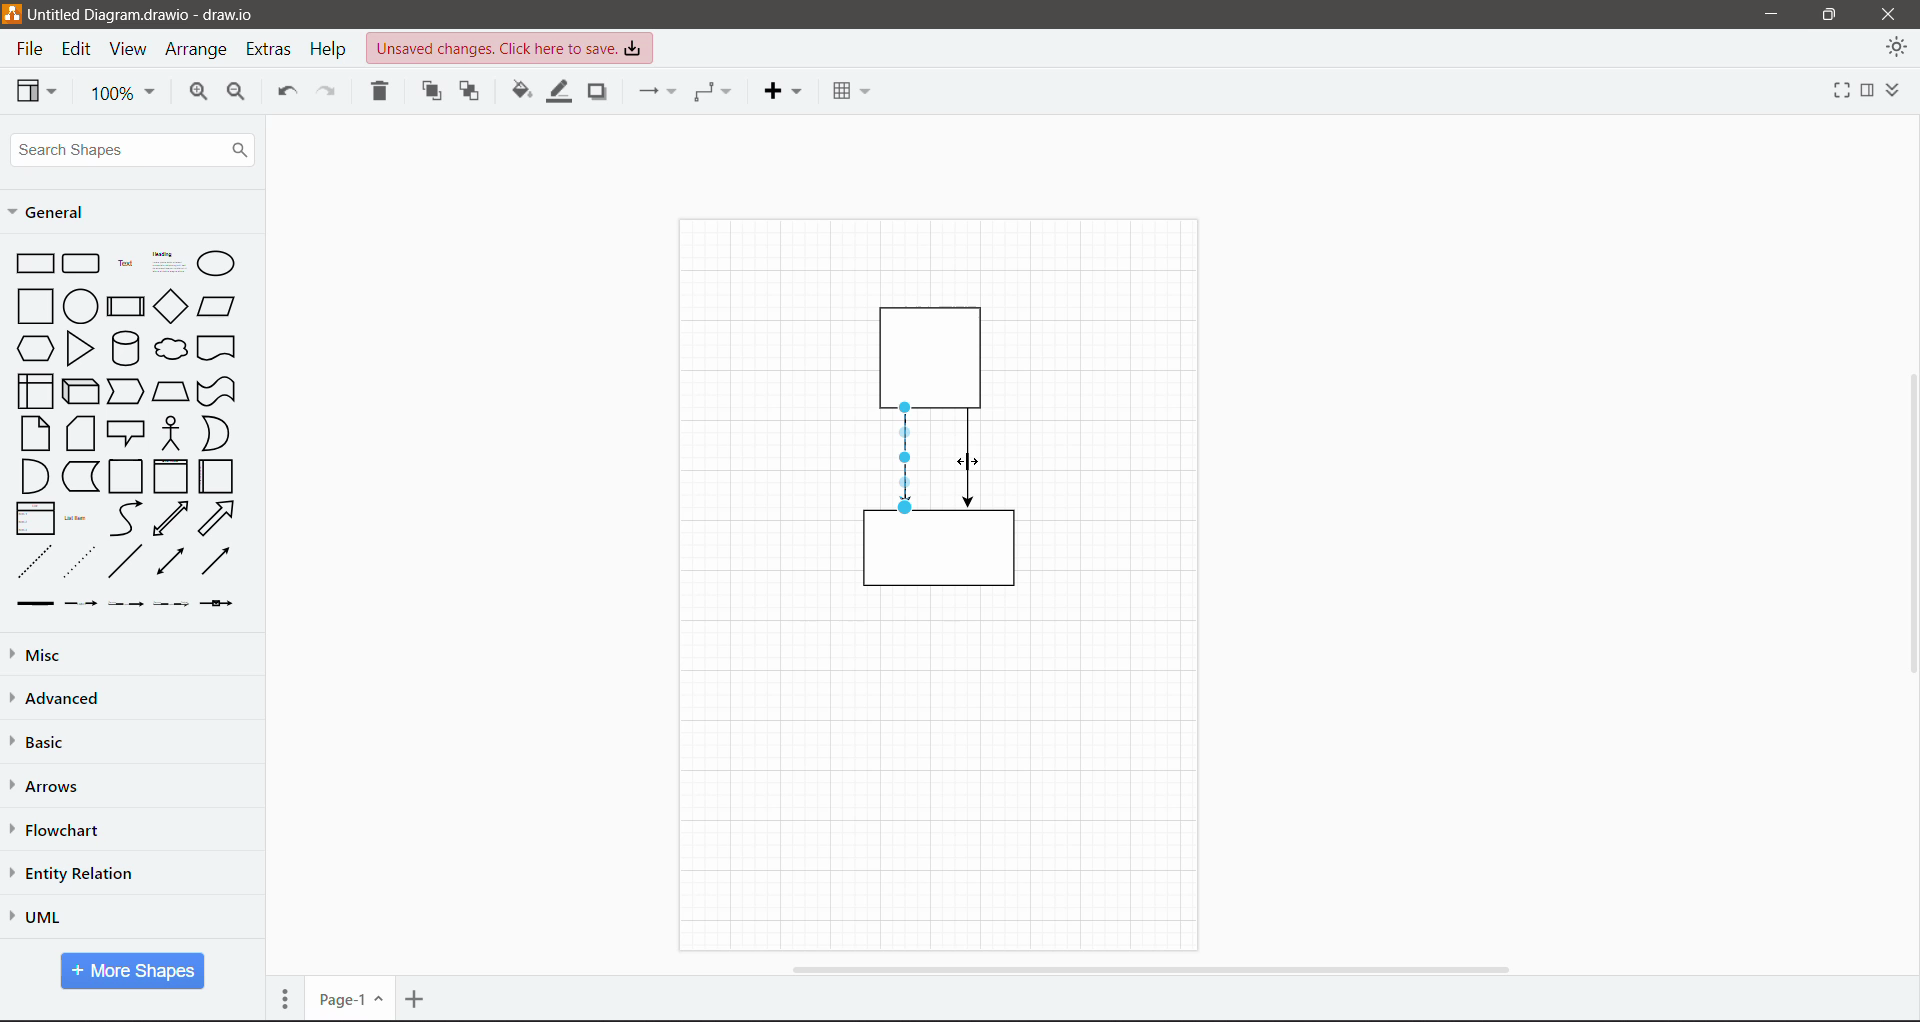 The image size is (1920, 1022). What do you see at coordinates (433, 91) in the screenshot?
I see `To Front` at bounding box center [433, 91].